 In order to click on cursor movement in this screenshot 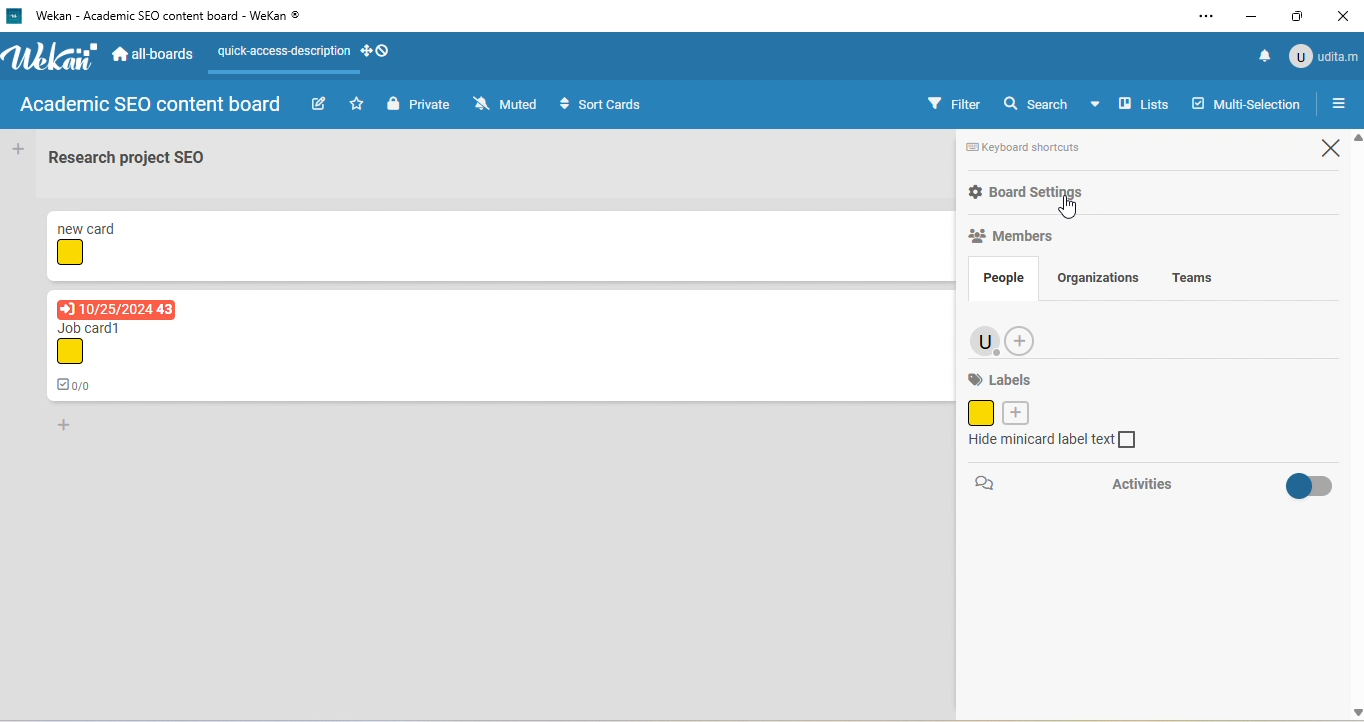, I will do `click(1070, 211)`.